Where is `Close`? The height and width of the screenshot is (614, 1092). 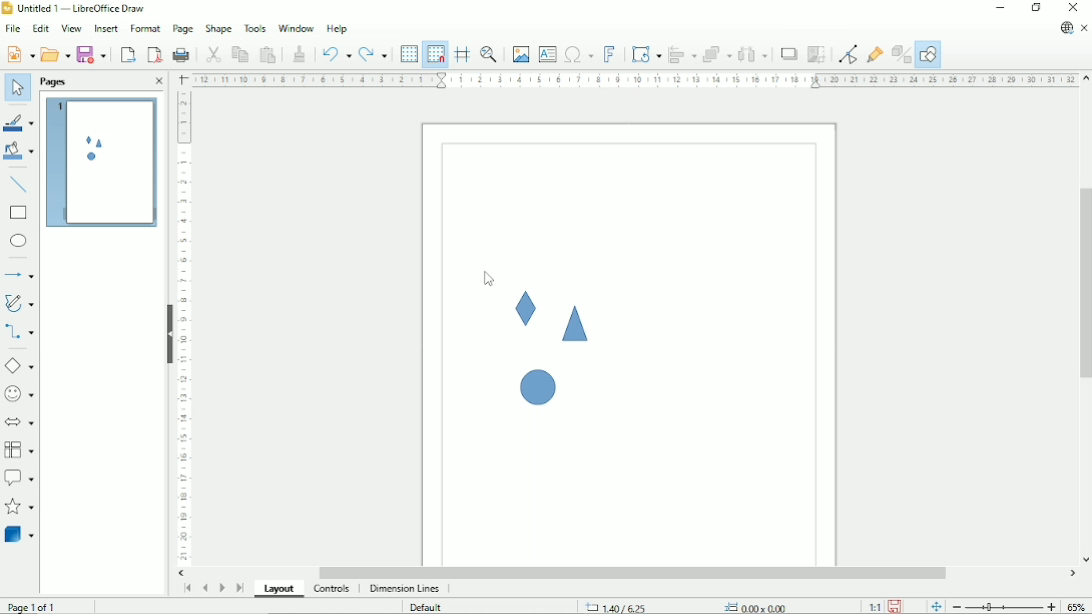 Close is located at coordinates (1074, 8).